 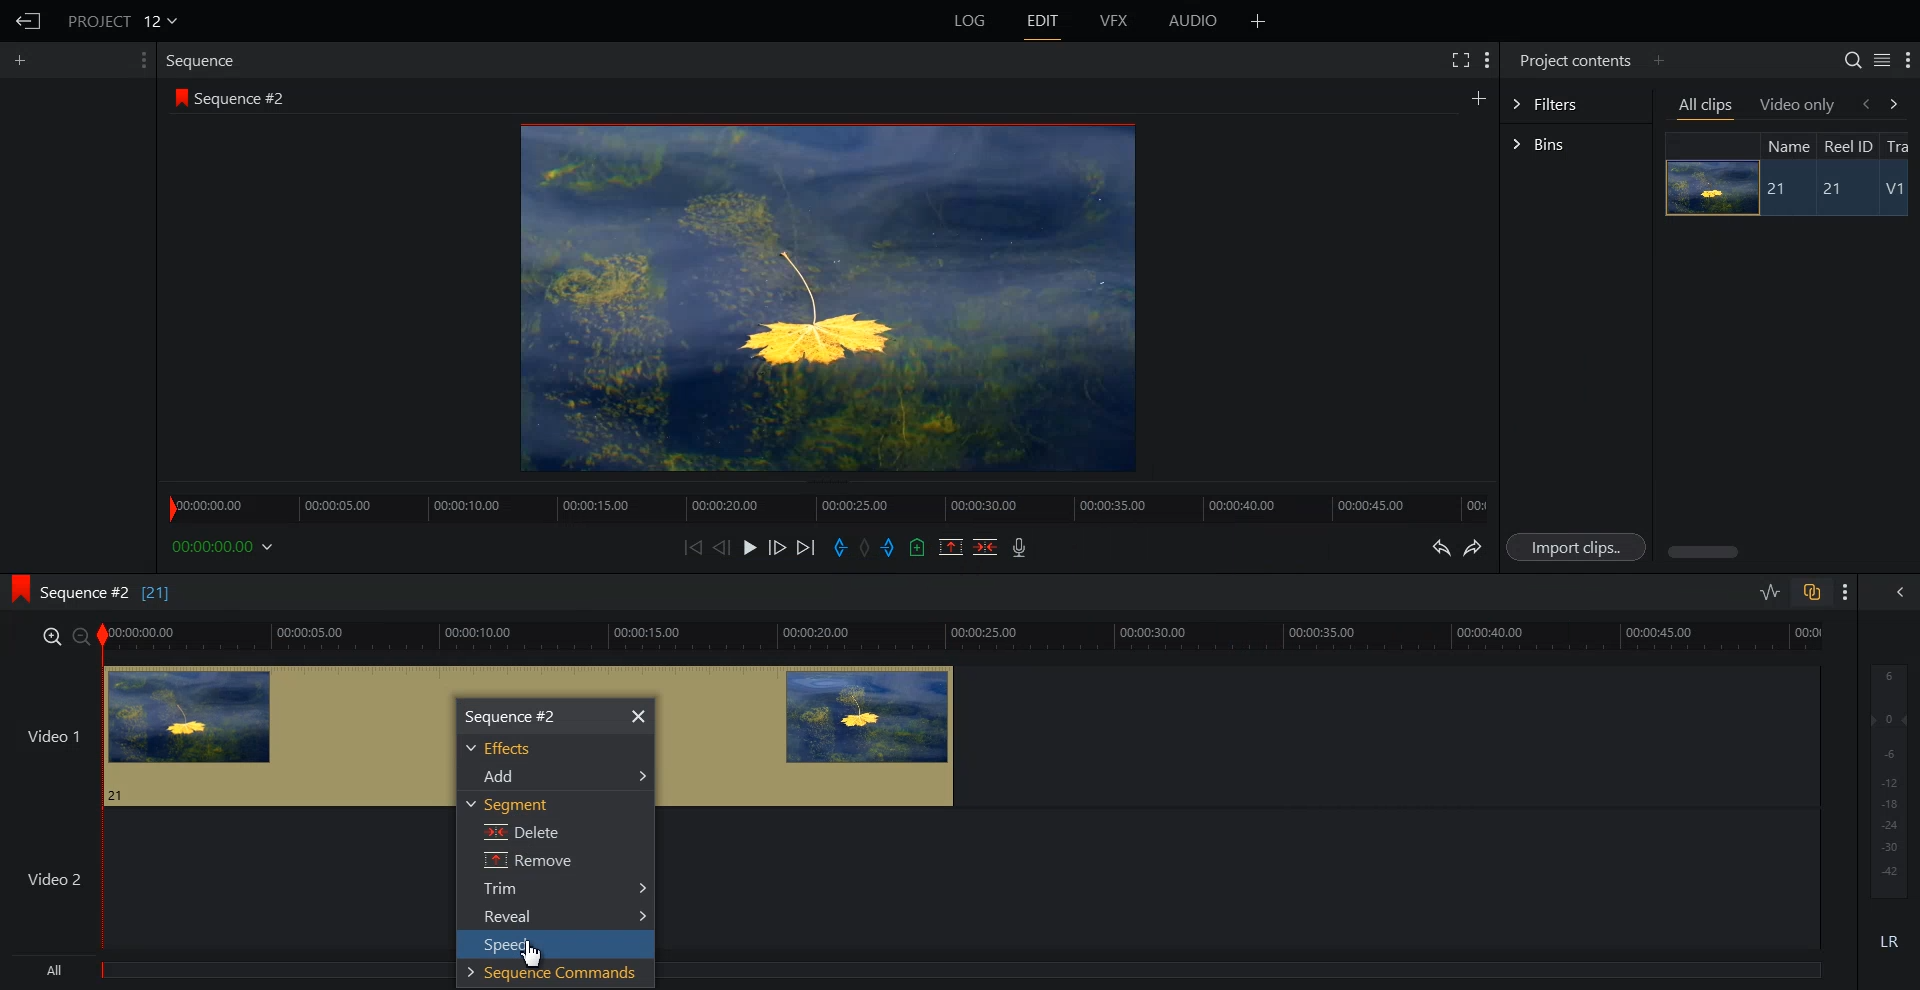 I want to click on zoom in/zoom out, so click(x=62, y=635).